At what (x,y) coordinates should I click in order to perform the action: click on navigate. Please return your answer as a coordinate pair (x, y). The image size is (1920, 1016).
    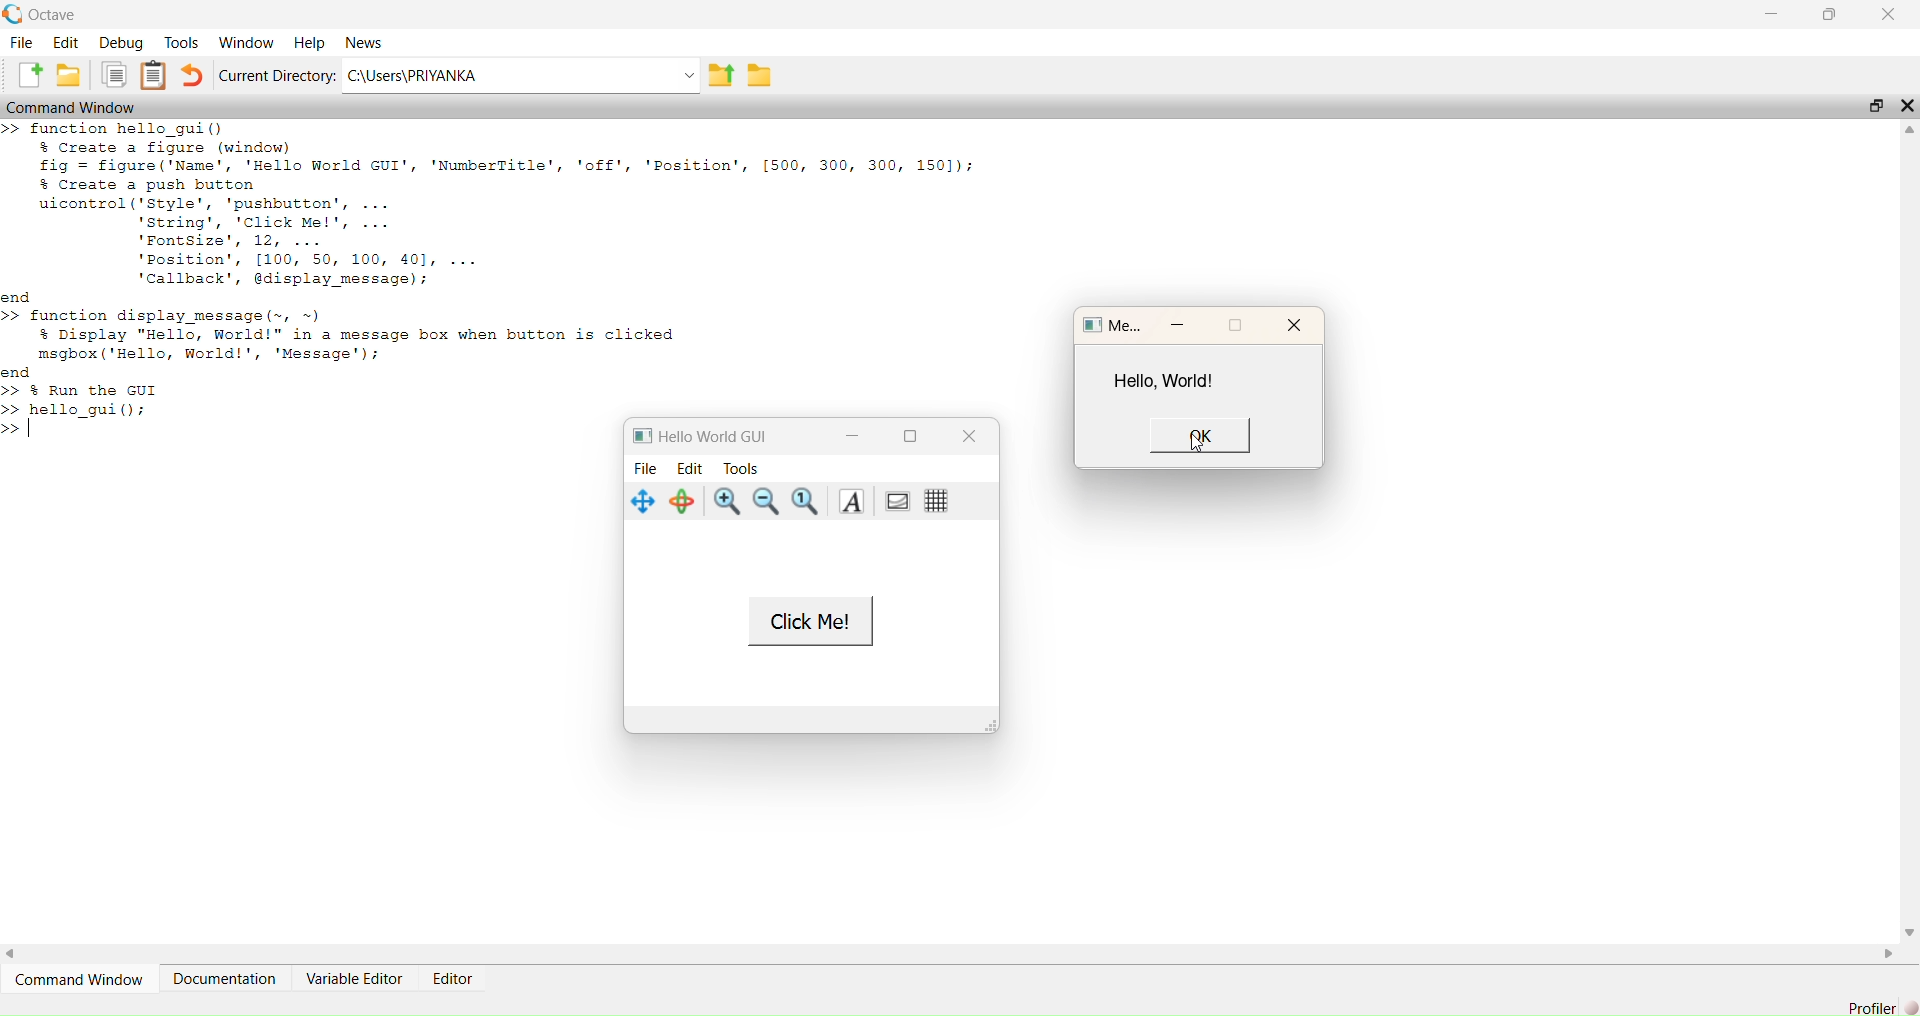
    Looking at the image, I should click on (640, 503).